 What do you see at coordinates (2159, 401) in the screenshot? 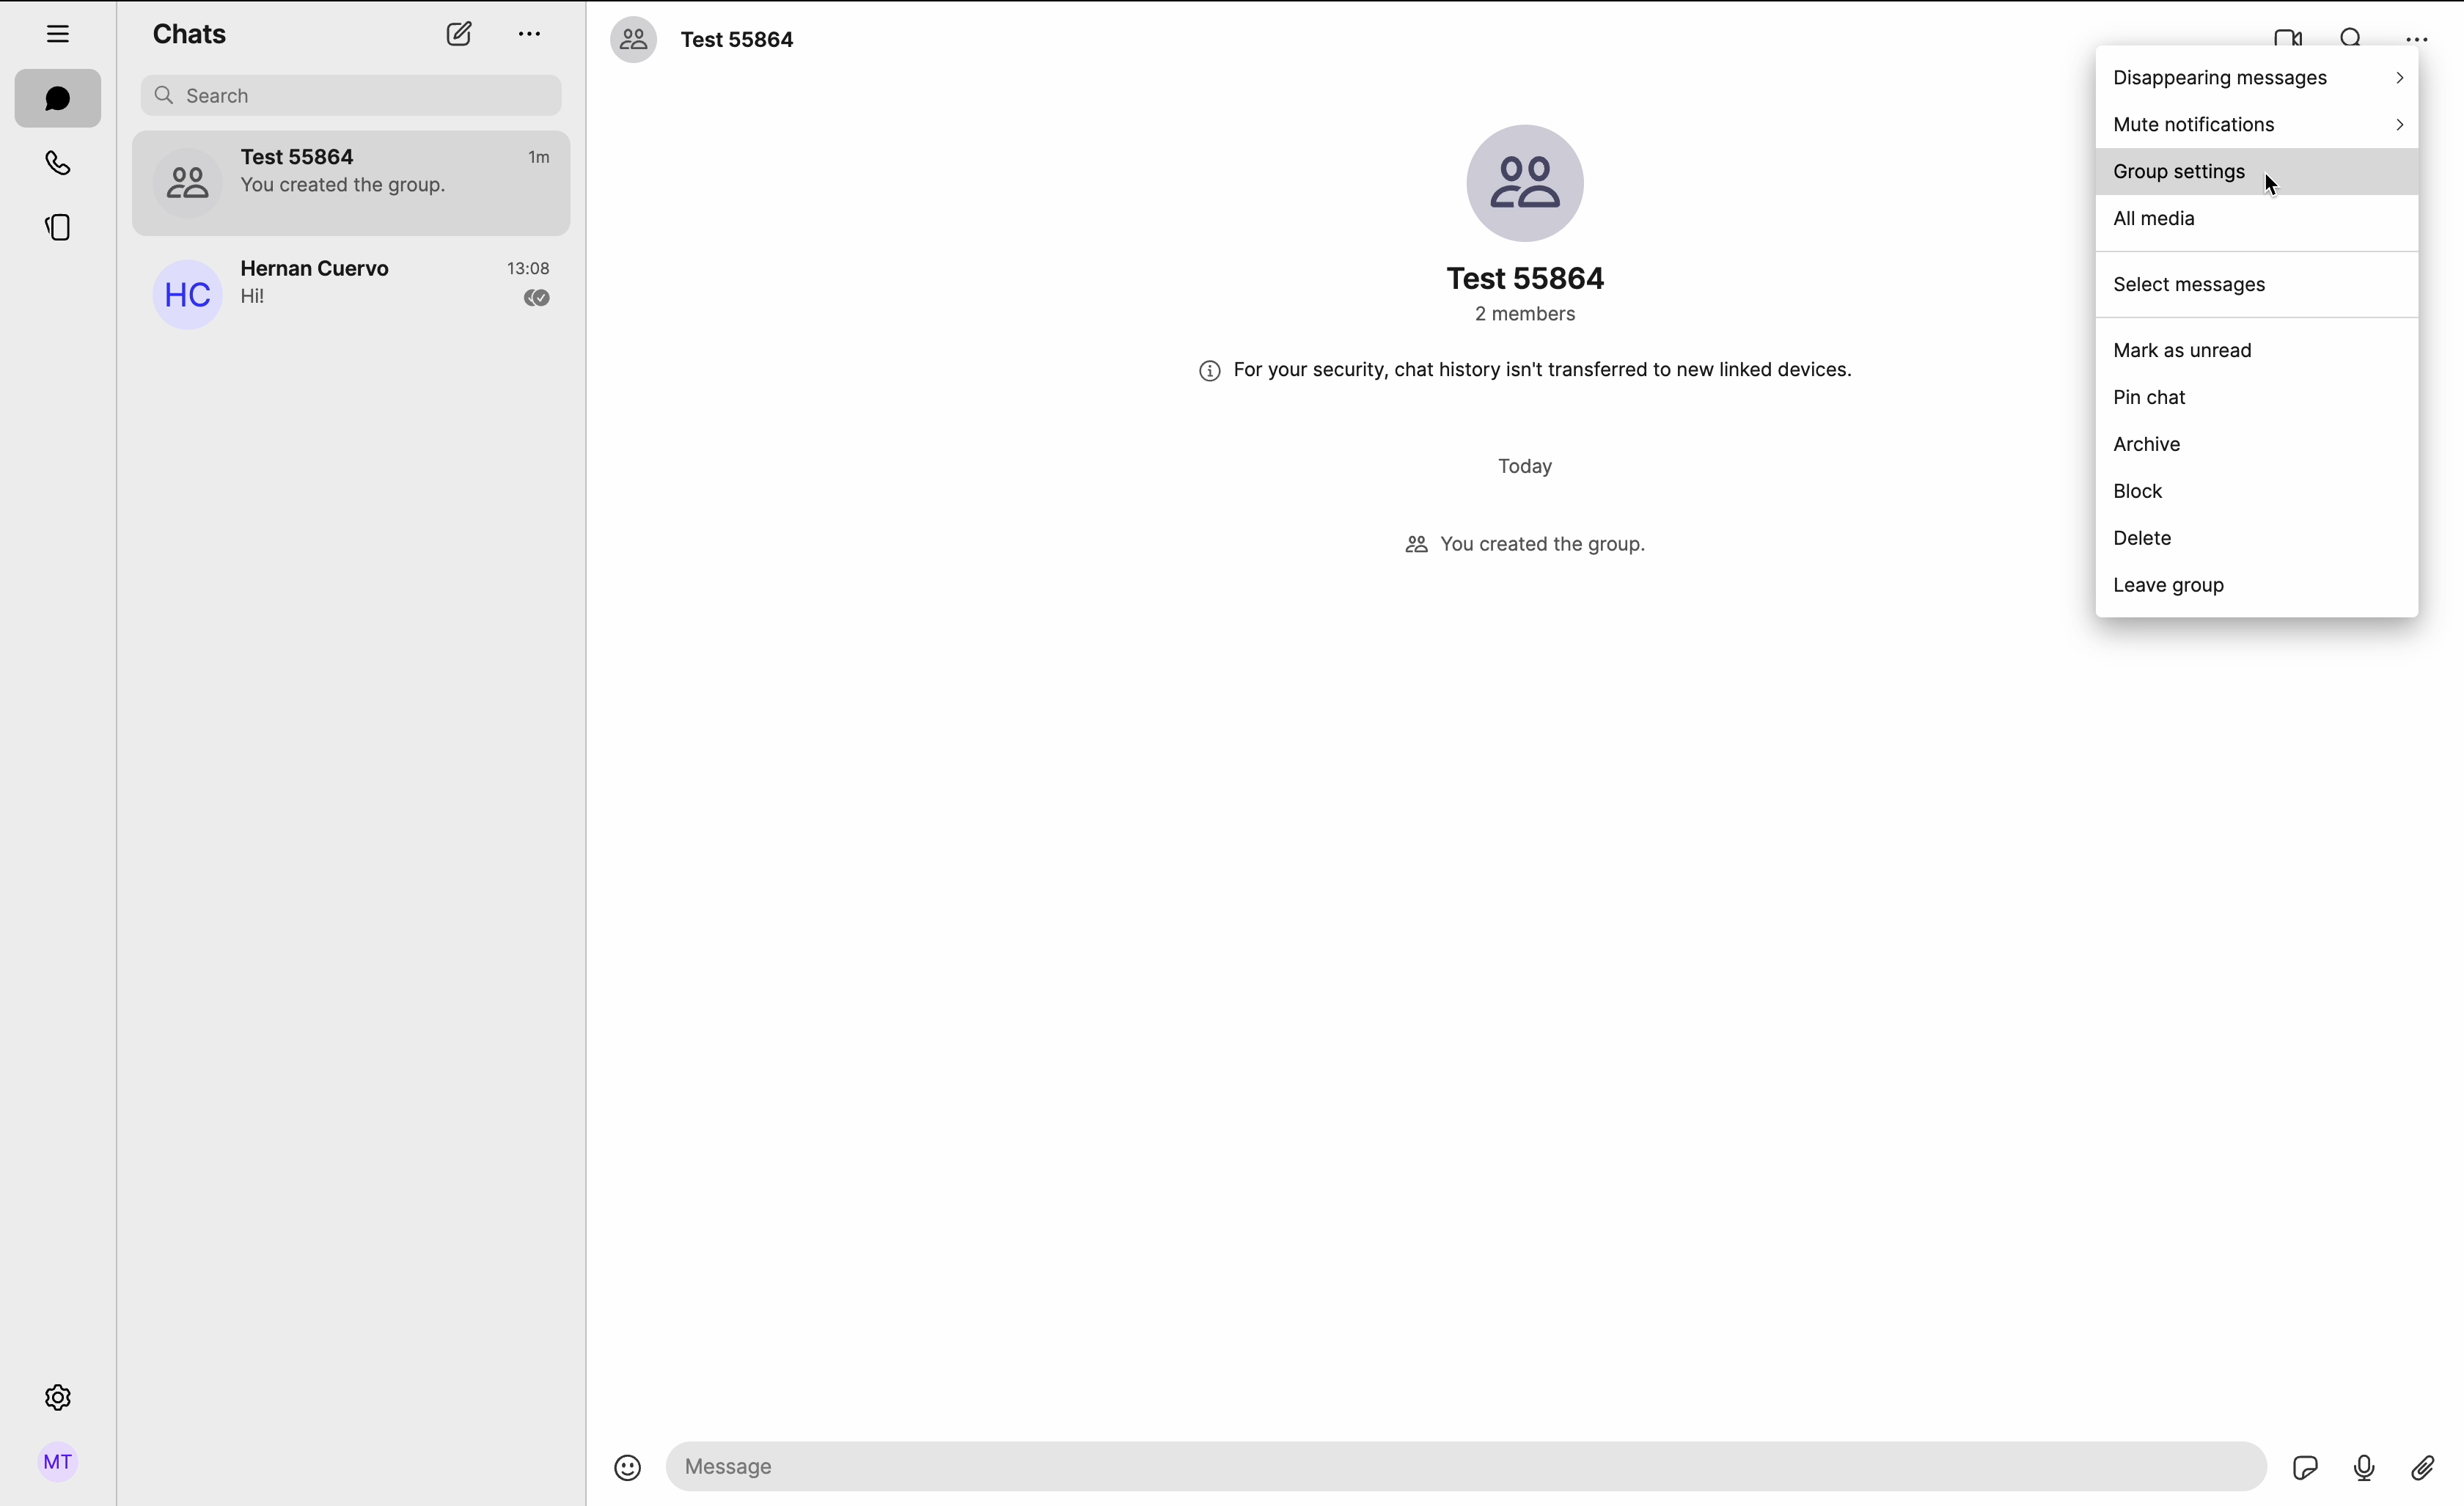
I see `pin chat` at bounding box center [2159, 401].